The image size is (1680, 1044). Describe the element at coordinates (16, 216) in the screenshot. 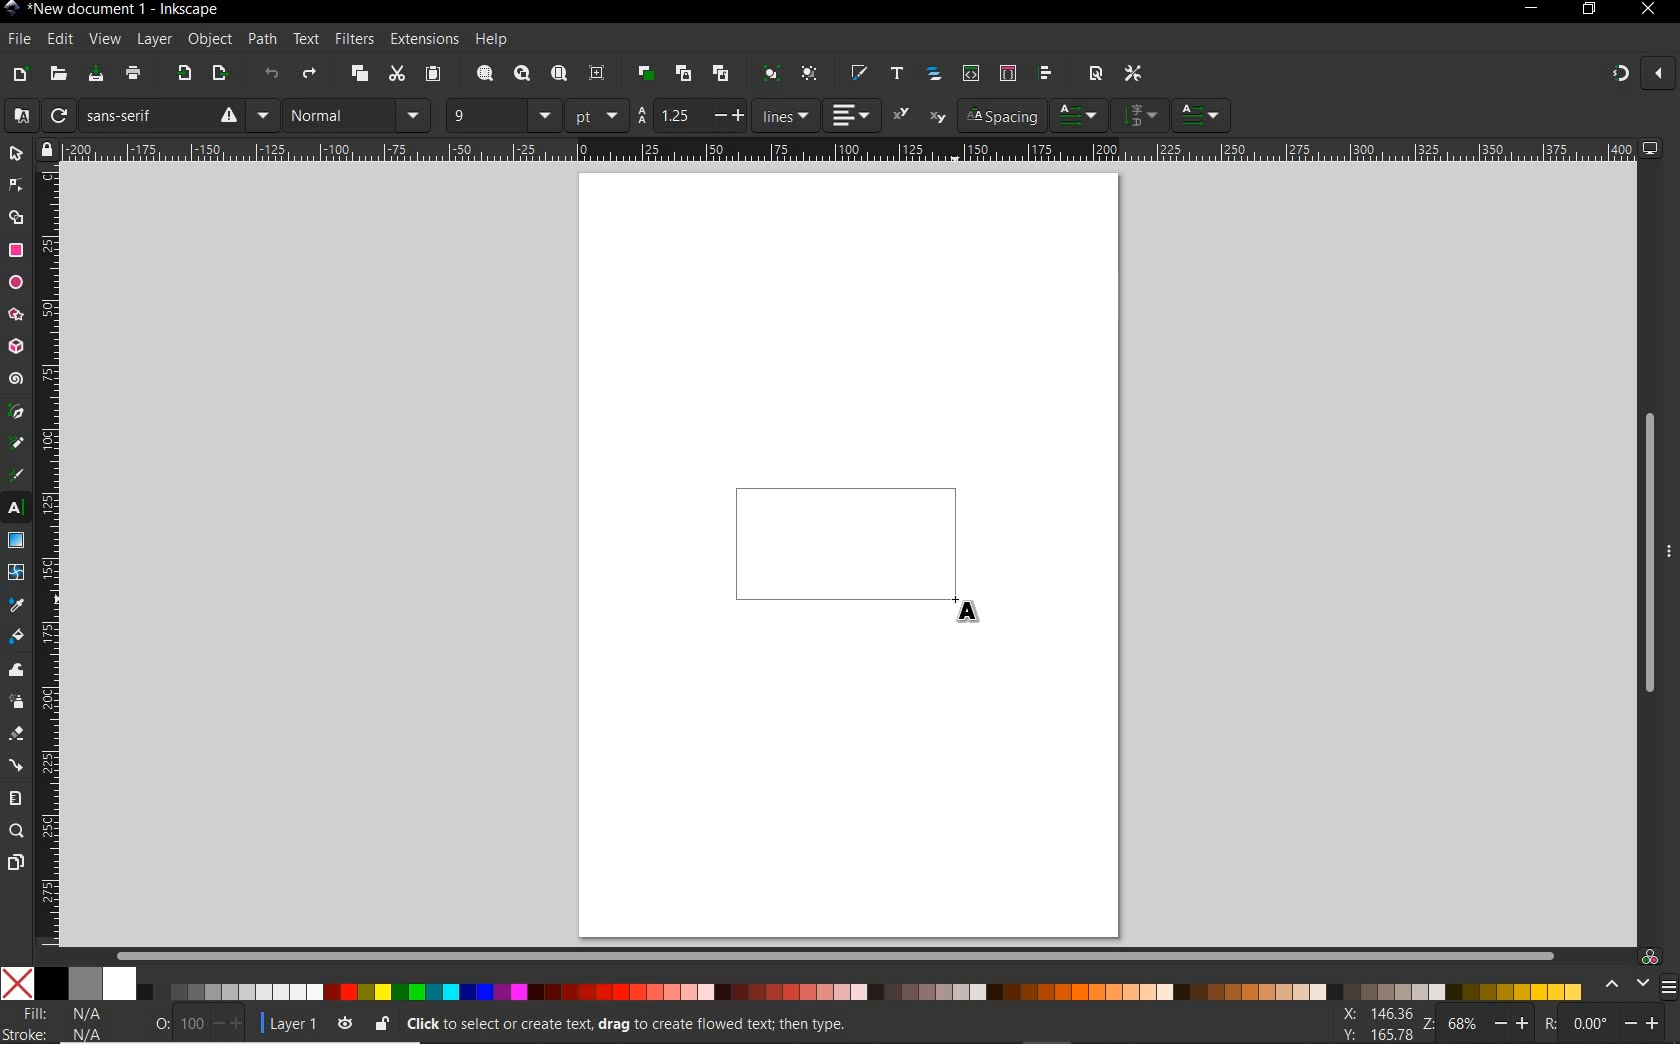

I see `shape builder tool` at that location.